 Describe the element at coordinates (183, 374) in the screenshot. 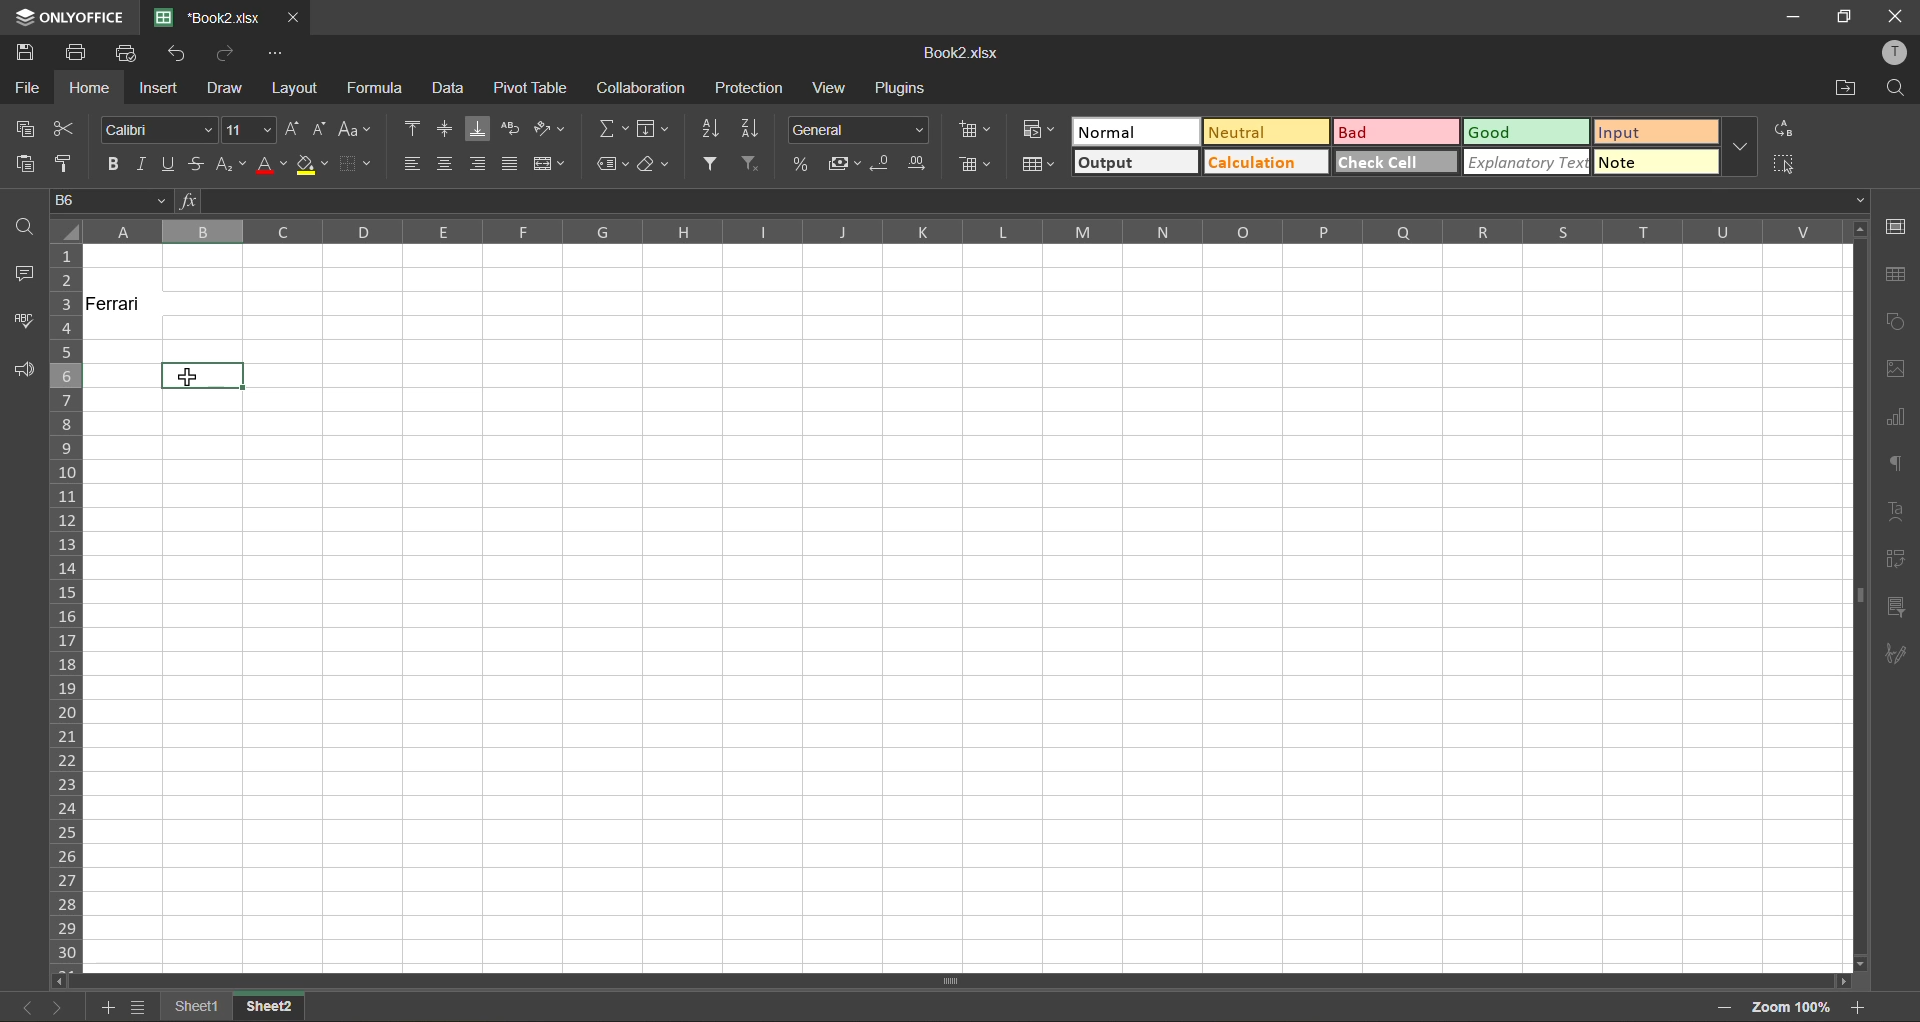

I see `cursor` at that location.